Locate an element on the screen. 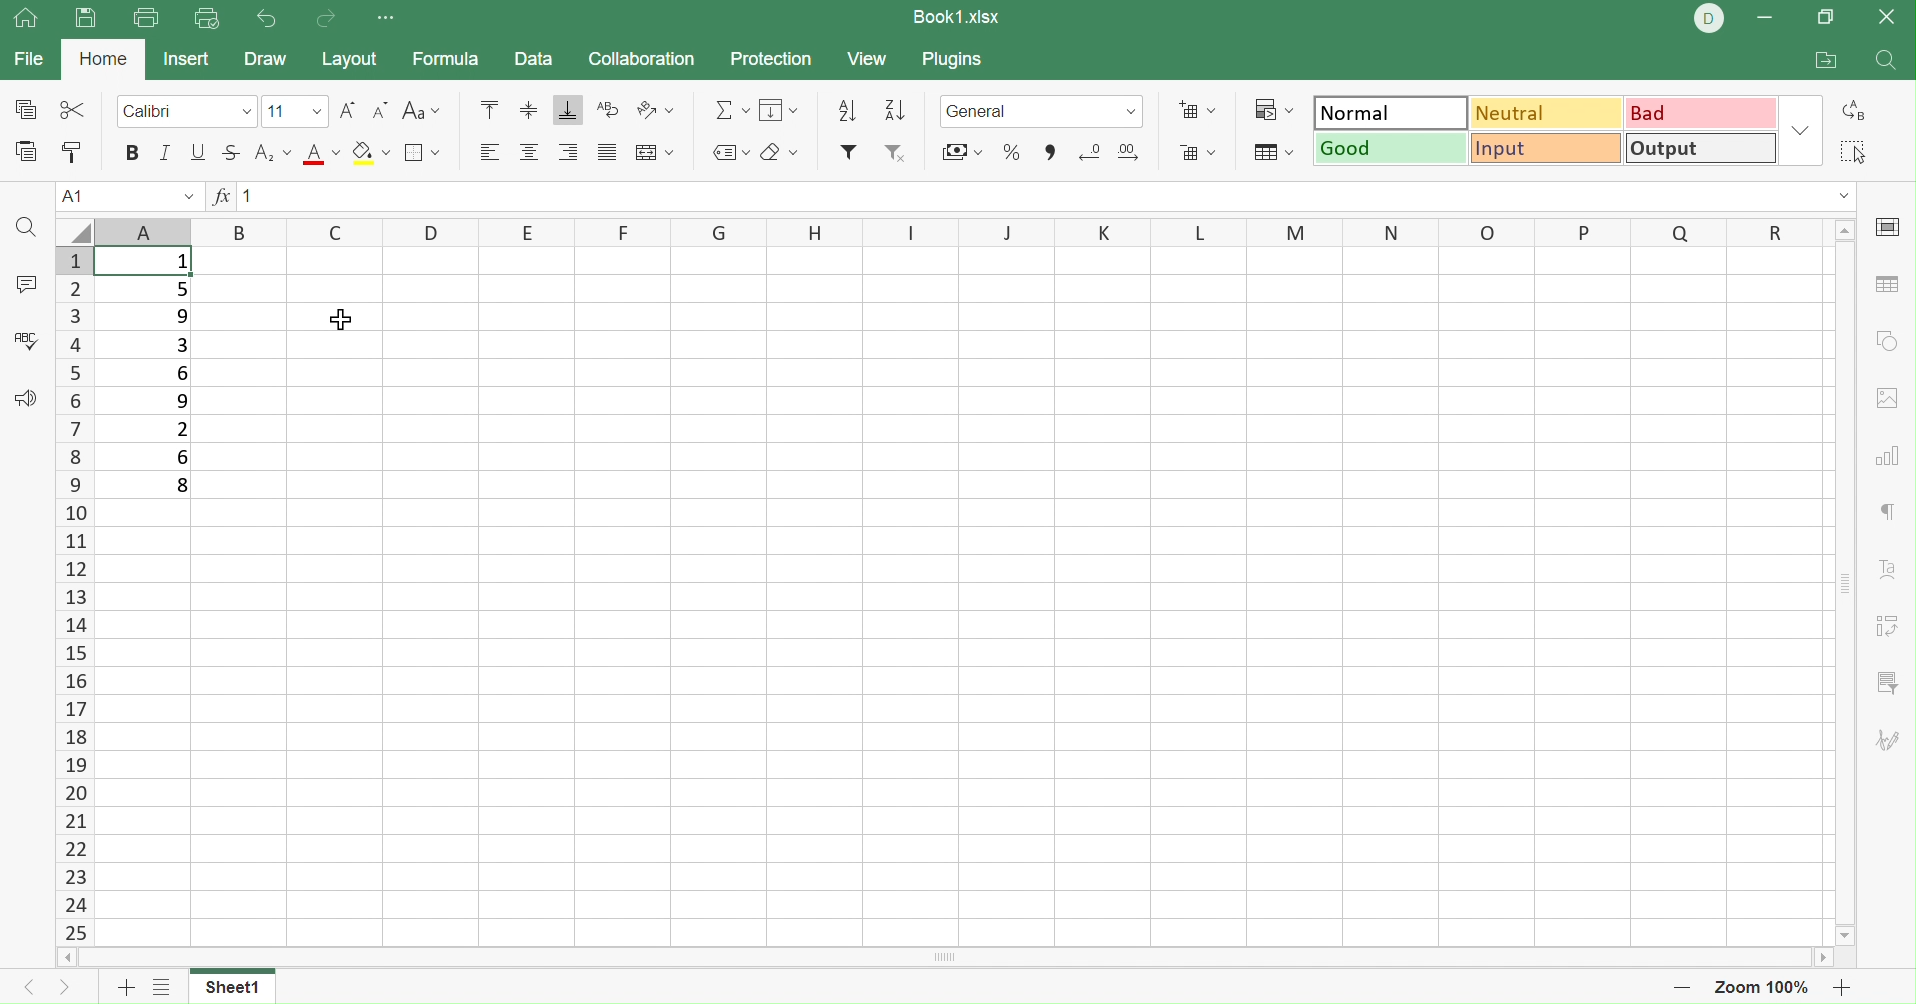 Image resolution: width=1916 pixels, height=1004 pixels. Copy is located at coordinates (24, 108).